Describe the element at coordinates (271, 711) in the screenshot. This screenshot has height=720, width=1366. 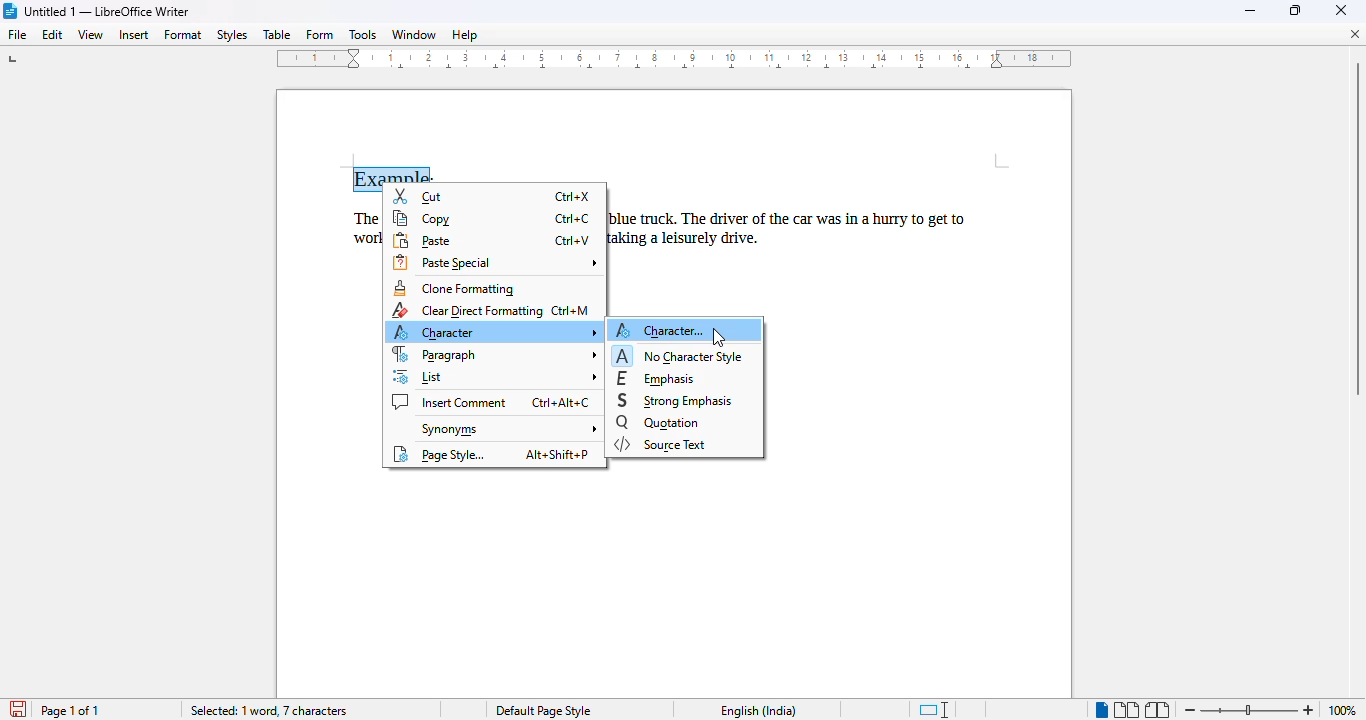
I see `selected: 1 word, 7 characters` at that location.